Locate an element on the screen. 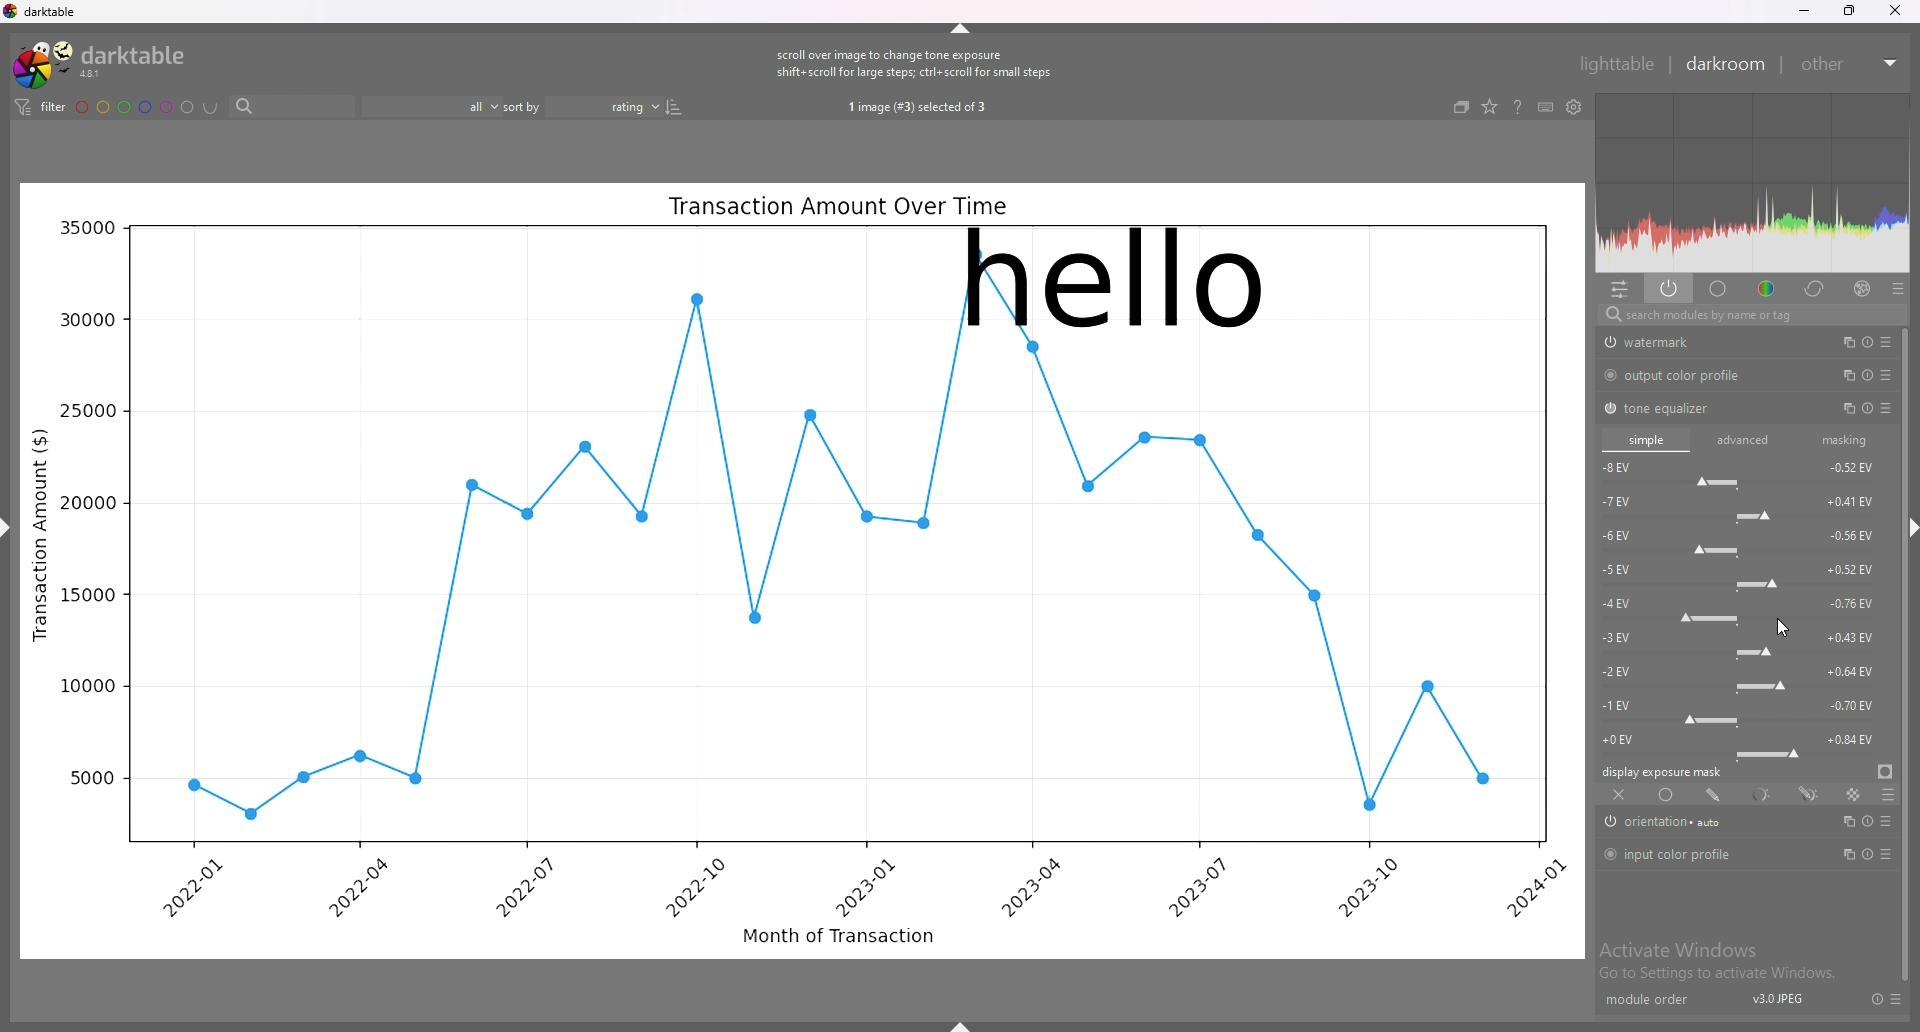 The height and width of the screenshot is (1032, 1920). hide is located at coordinates (962, 26).